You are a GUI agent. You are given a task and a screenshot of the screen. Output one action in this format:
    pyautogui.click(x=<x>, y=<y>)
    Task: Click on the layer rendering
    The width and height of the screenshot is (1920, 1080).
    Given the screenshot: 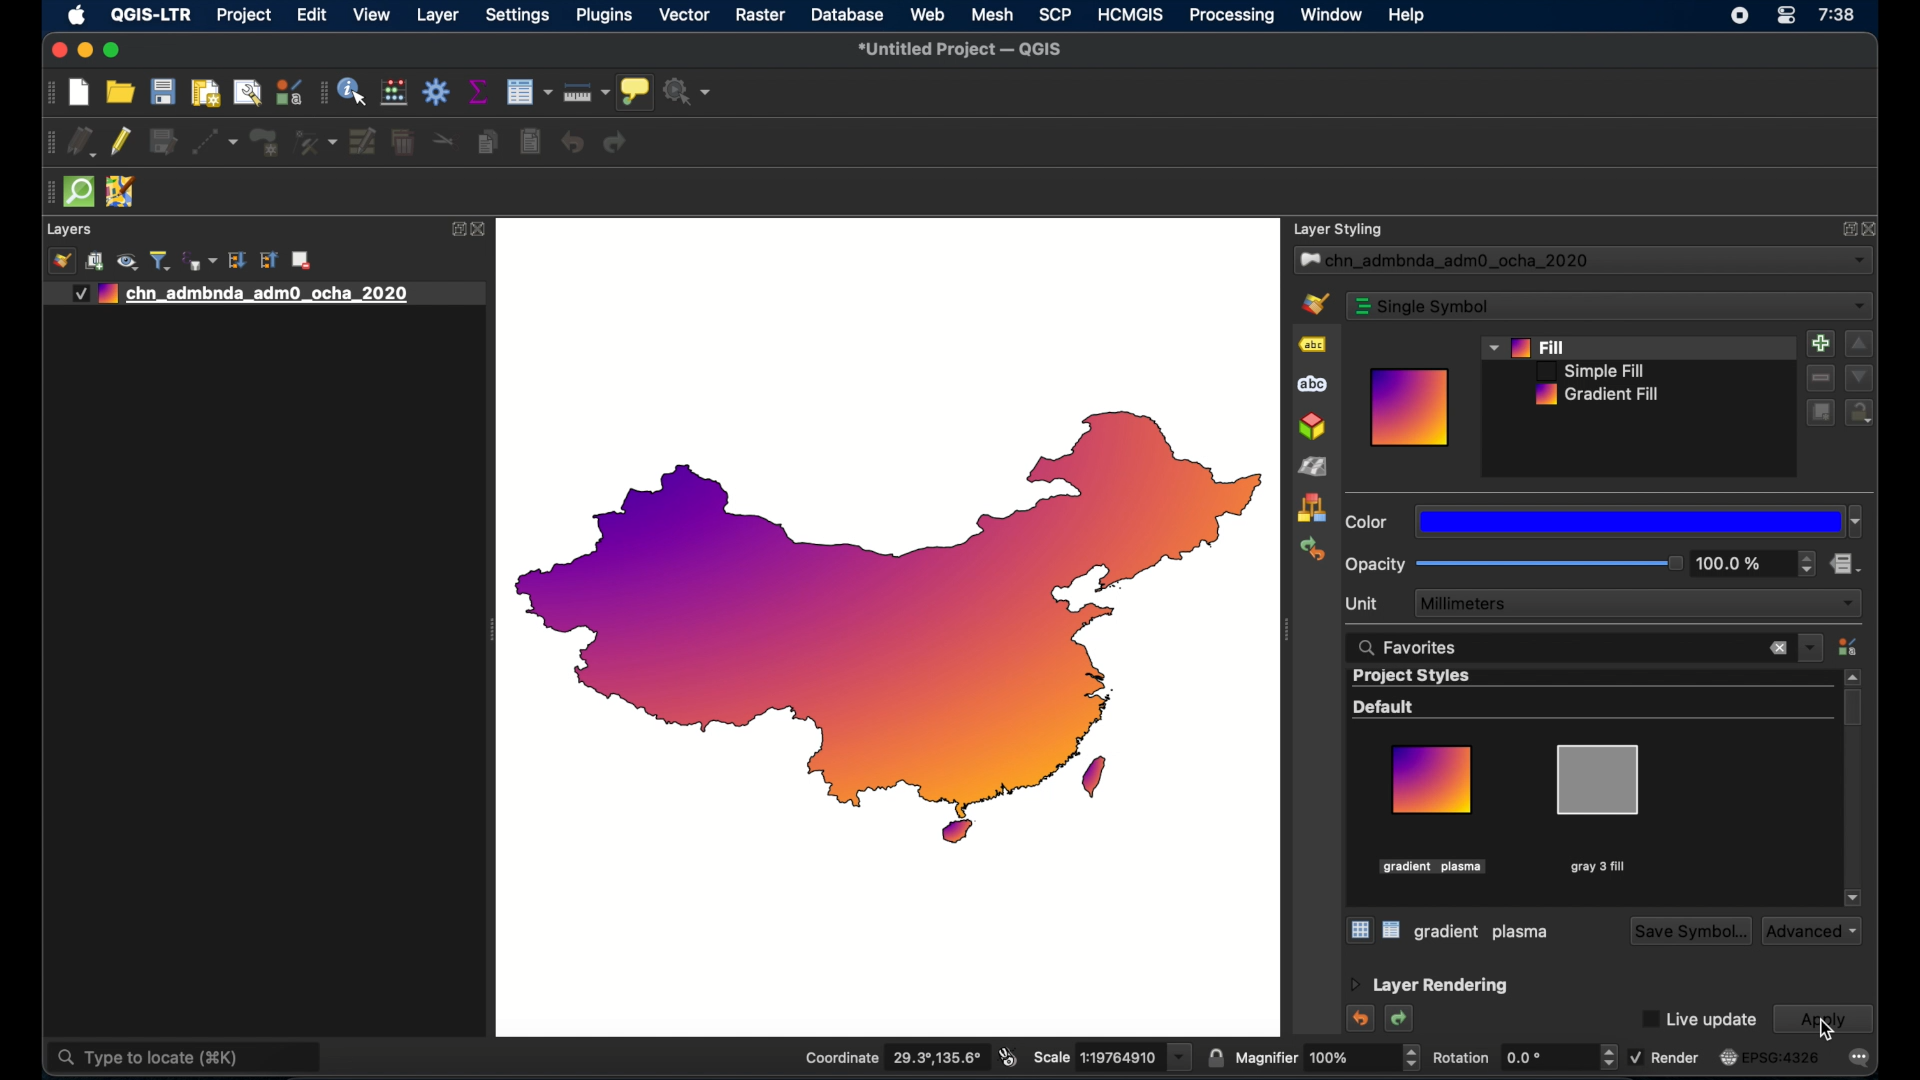 What is the action you would take?
    pyautogui.click(x=1428, y=986)
    